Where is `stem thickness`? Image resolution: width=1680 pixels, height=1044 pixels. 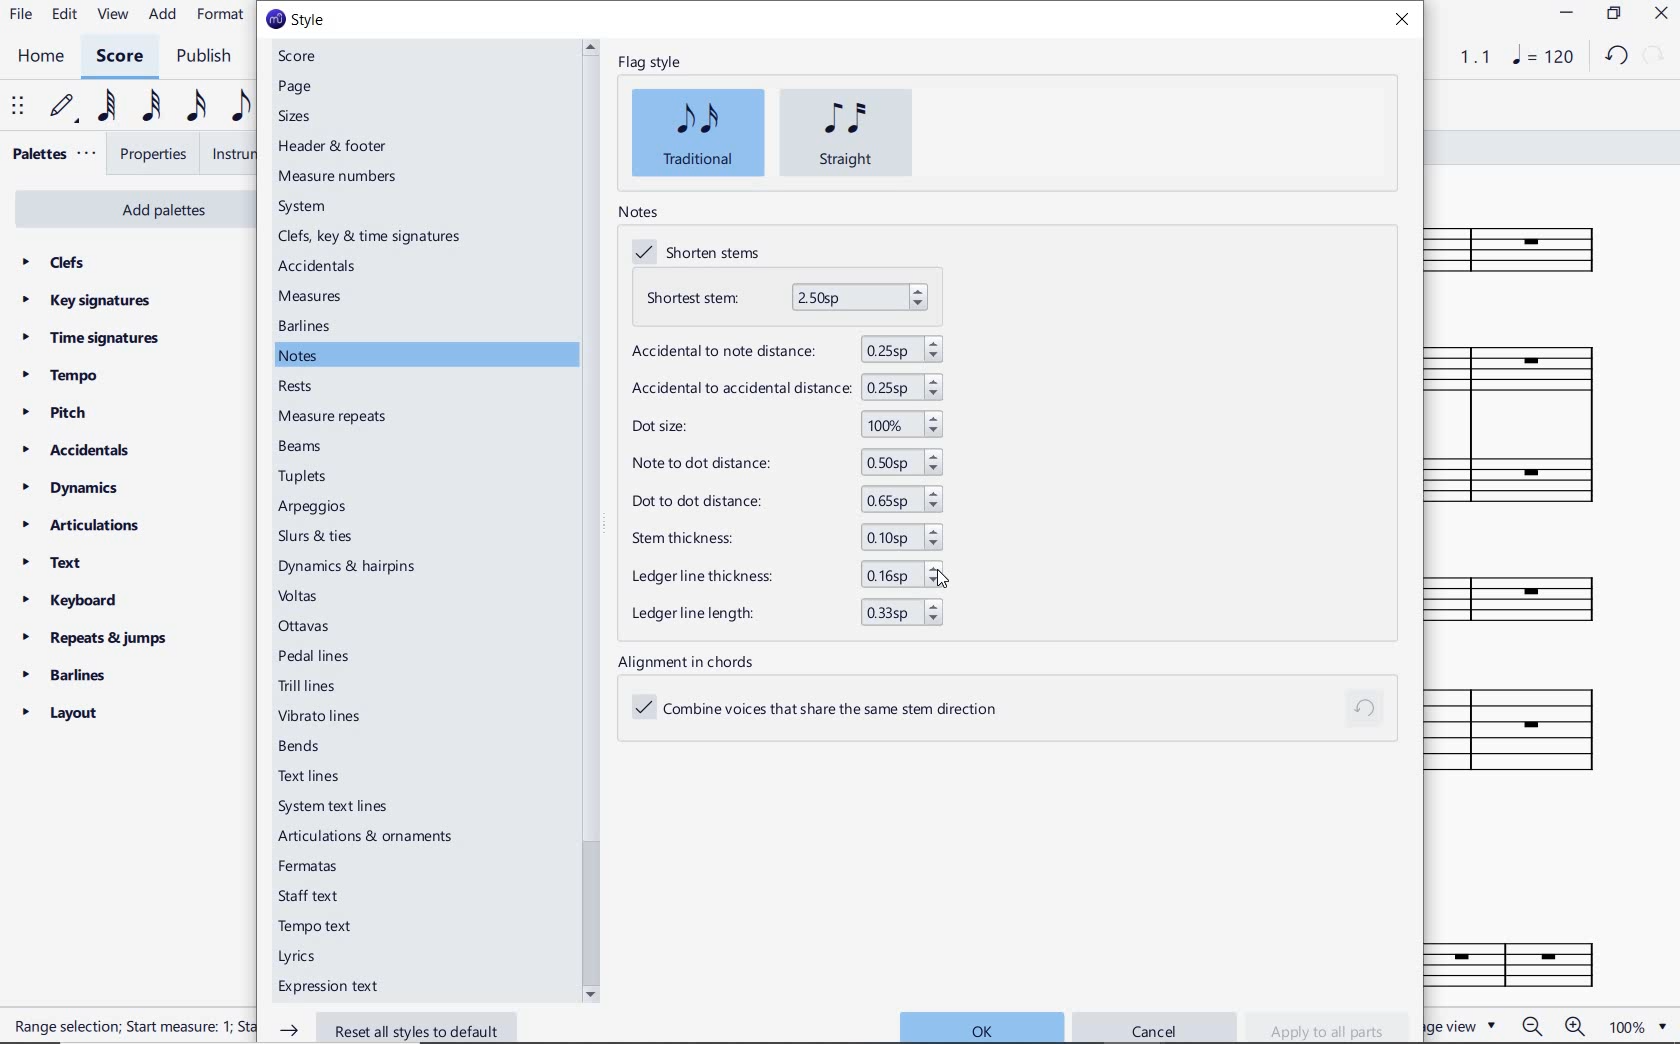
stem thickness is located at coordinates (781, 540).